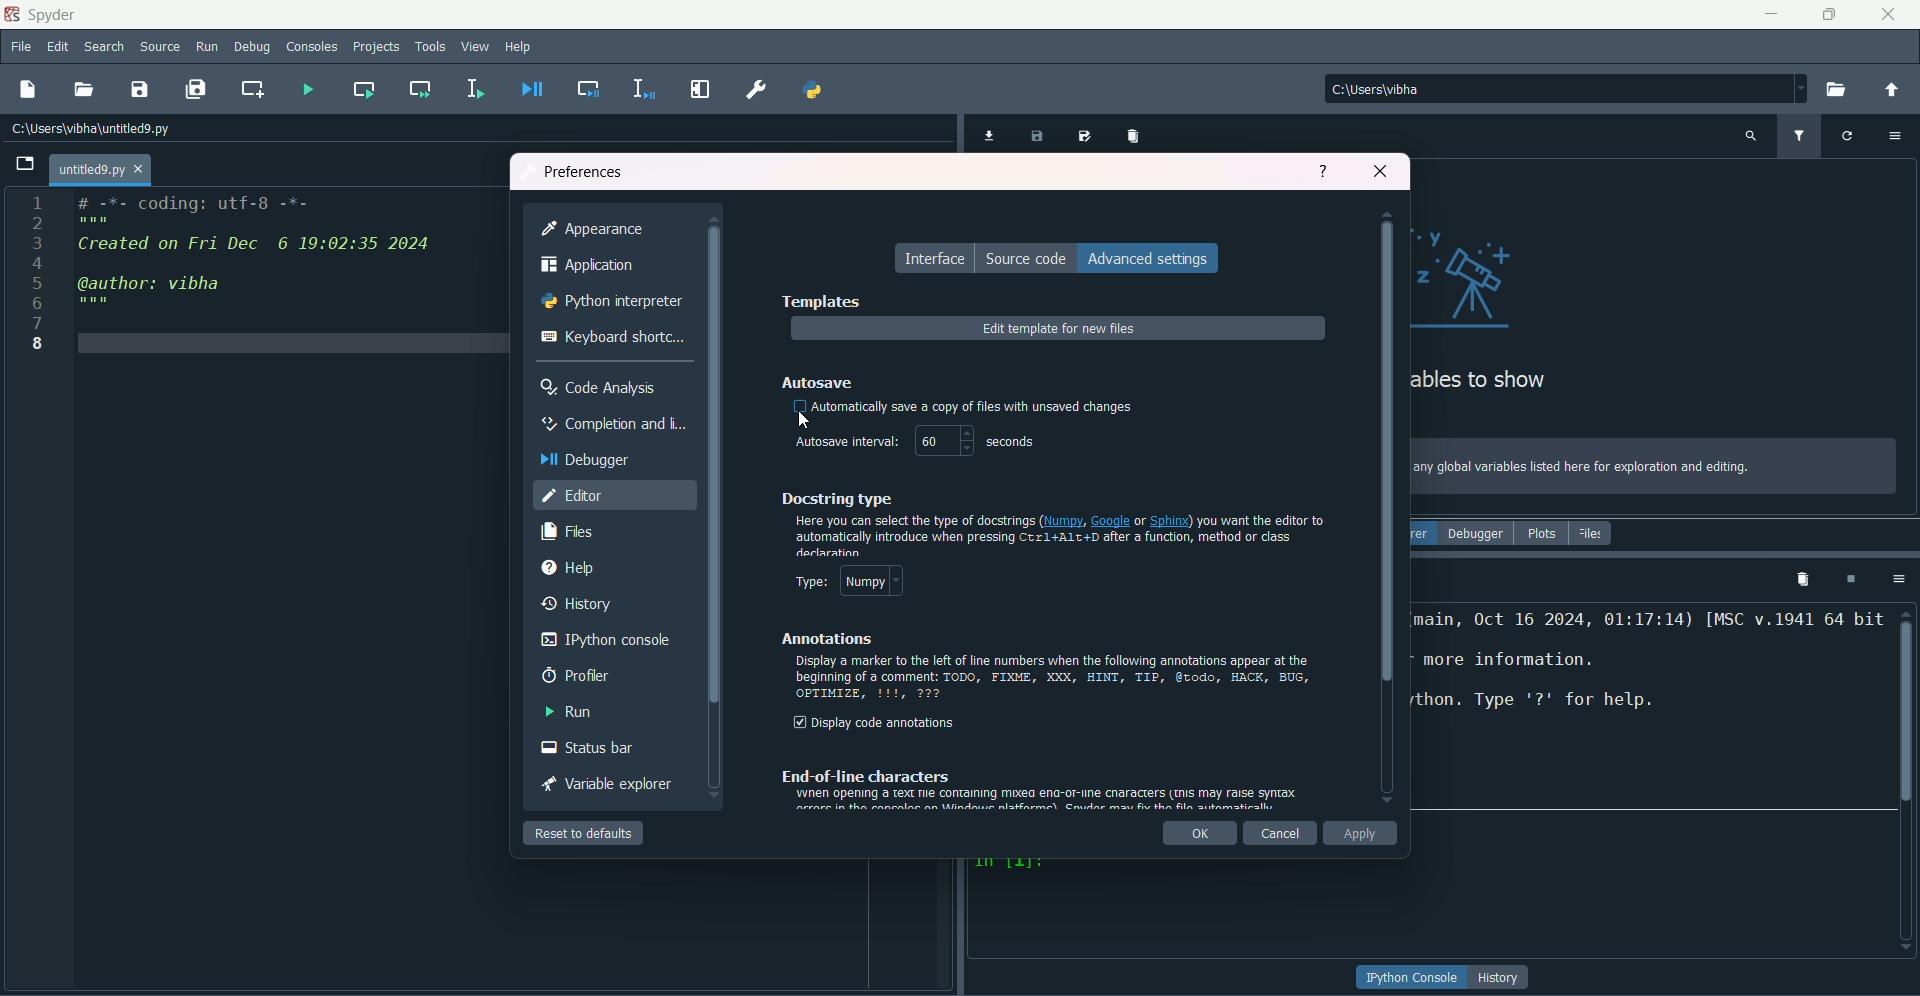  Describe the element at coordinates (572, 712) in the screenshot. I see `run` at that location.